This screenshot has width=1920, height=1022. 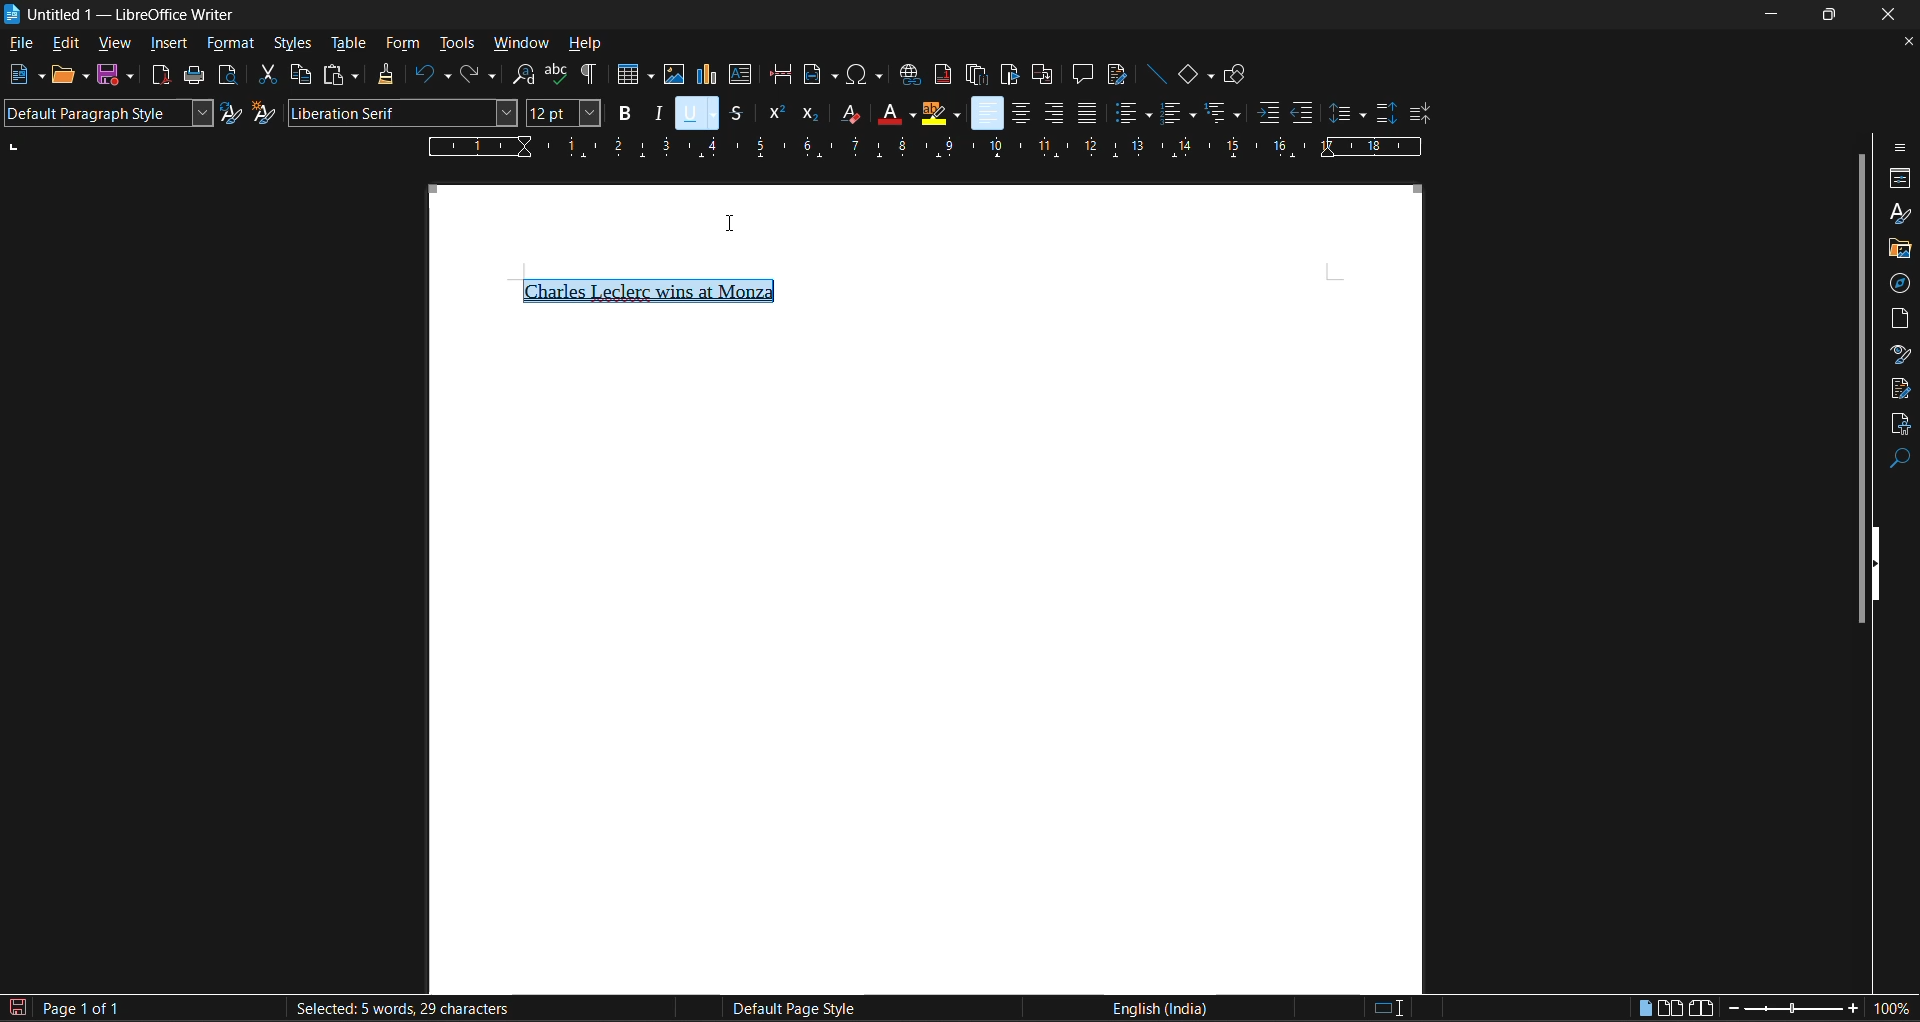 I want to click on insert table, so click(x=632, y=74).